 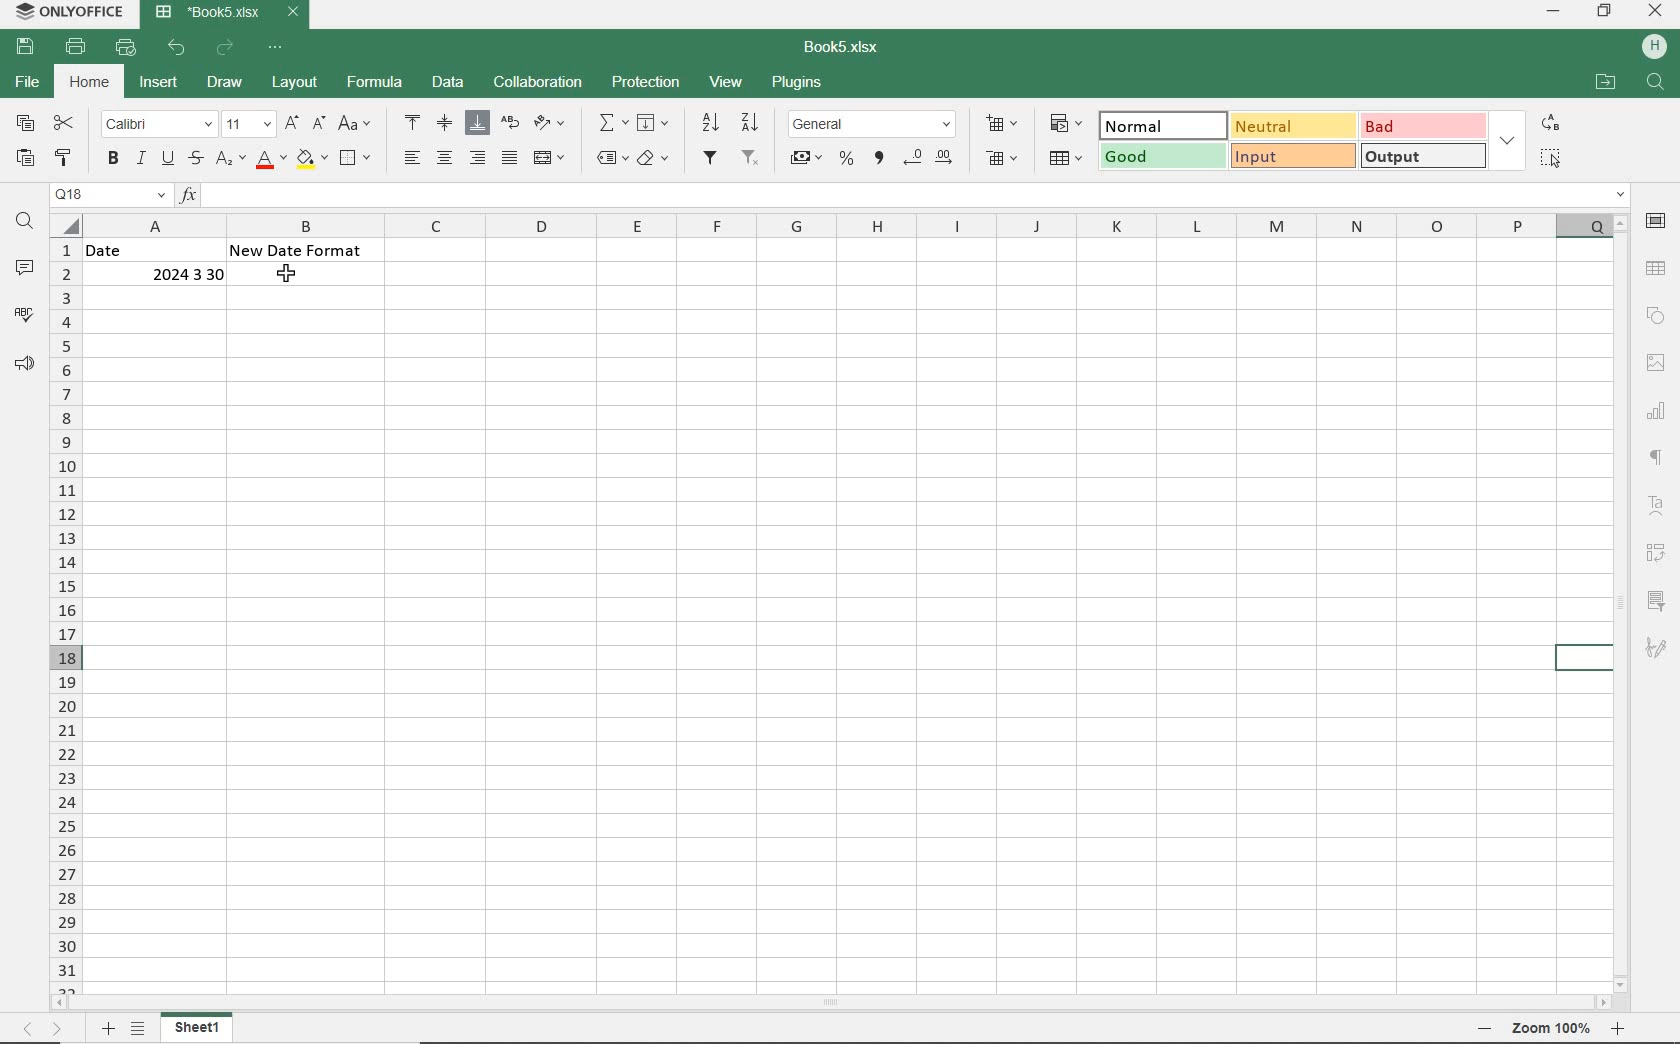 What do you see at coordinates (141, 158) in the screenshot?
I see `ITALIC` at bounding box center [141, 158].